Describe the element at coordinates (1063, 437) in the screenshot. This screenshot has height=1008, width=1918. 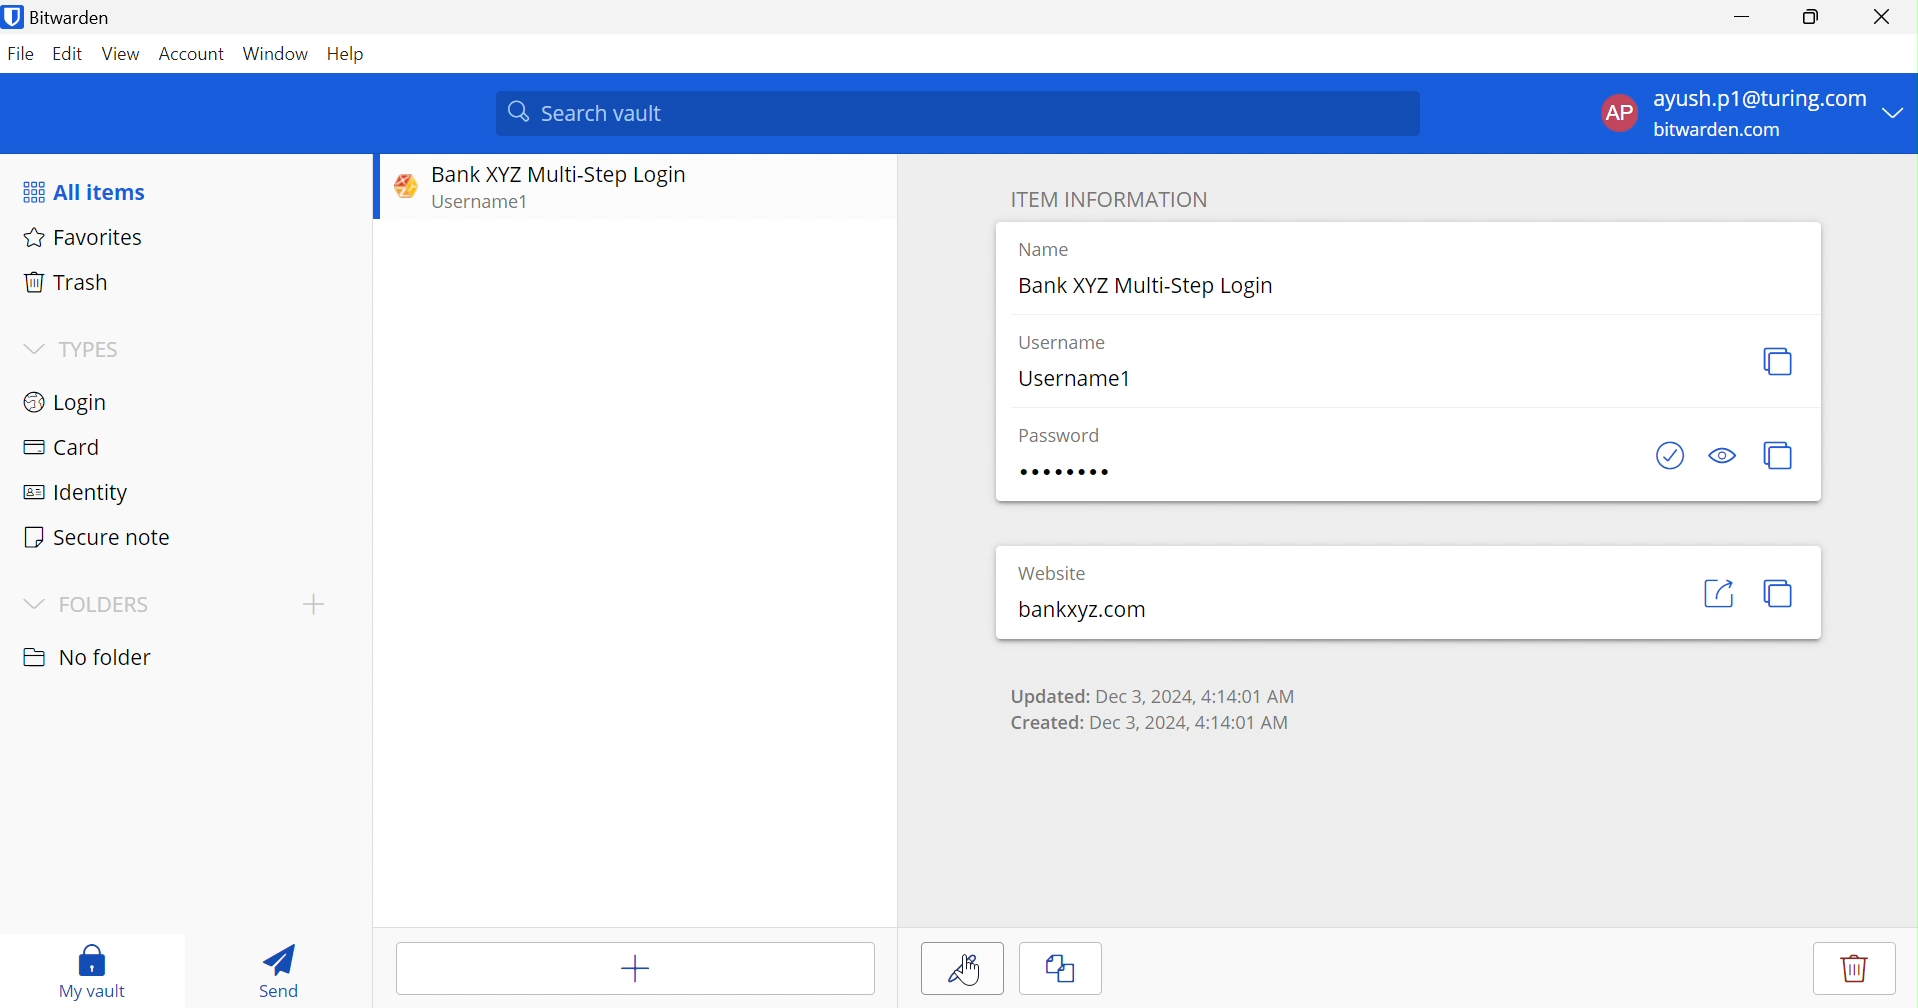
I see `Password` at that location.